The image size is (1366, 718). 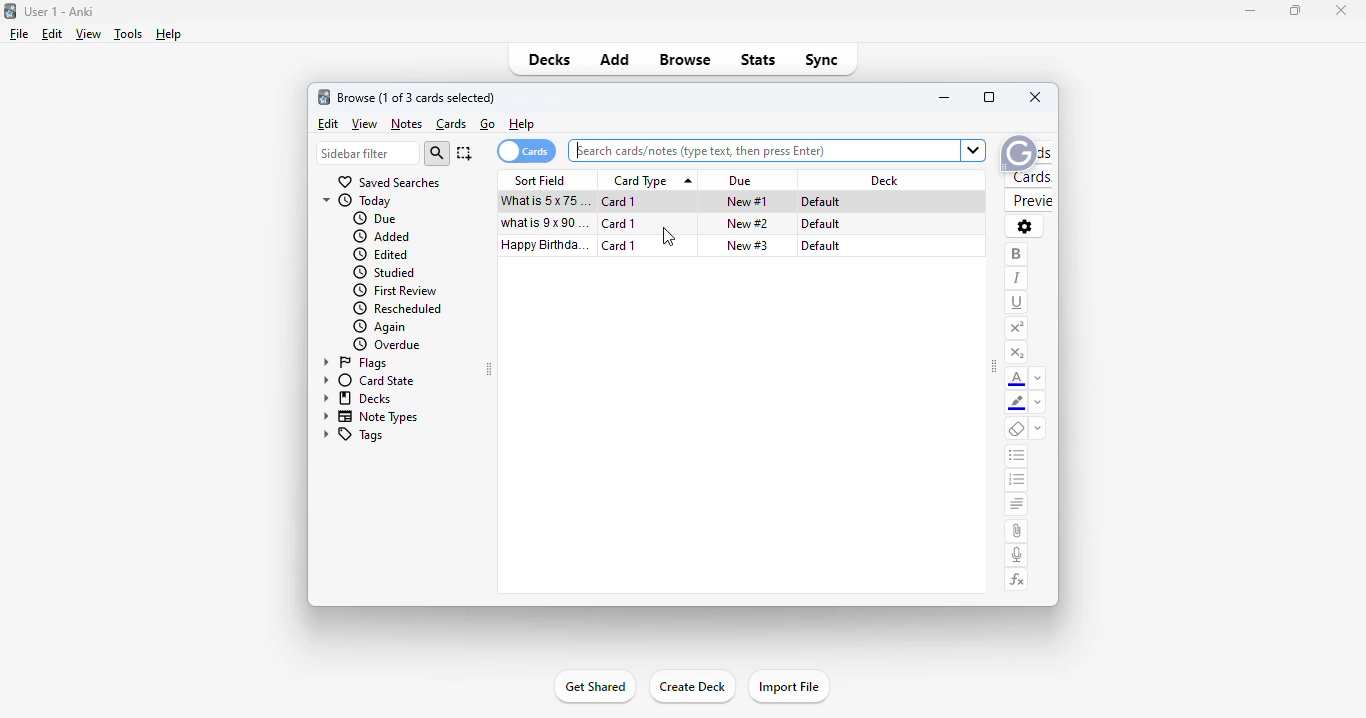 I want to click on attach pictures/audio/video, so click(x=1017, y=531).